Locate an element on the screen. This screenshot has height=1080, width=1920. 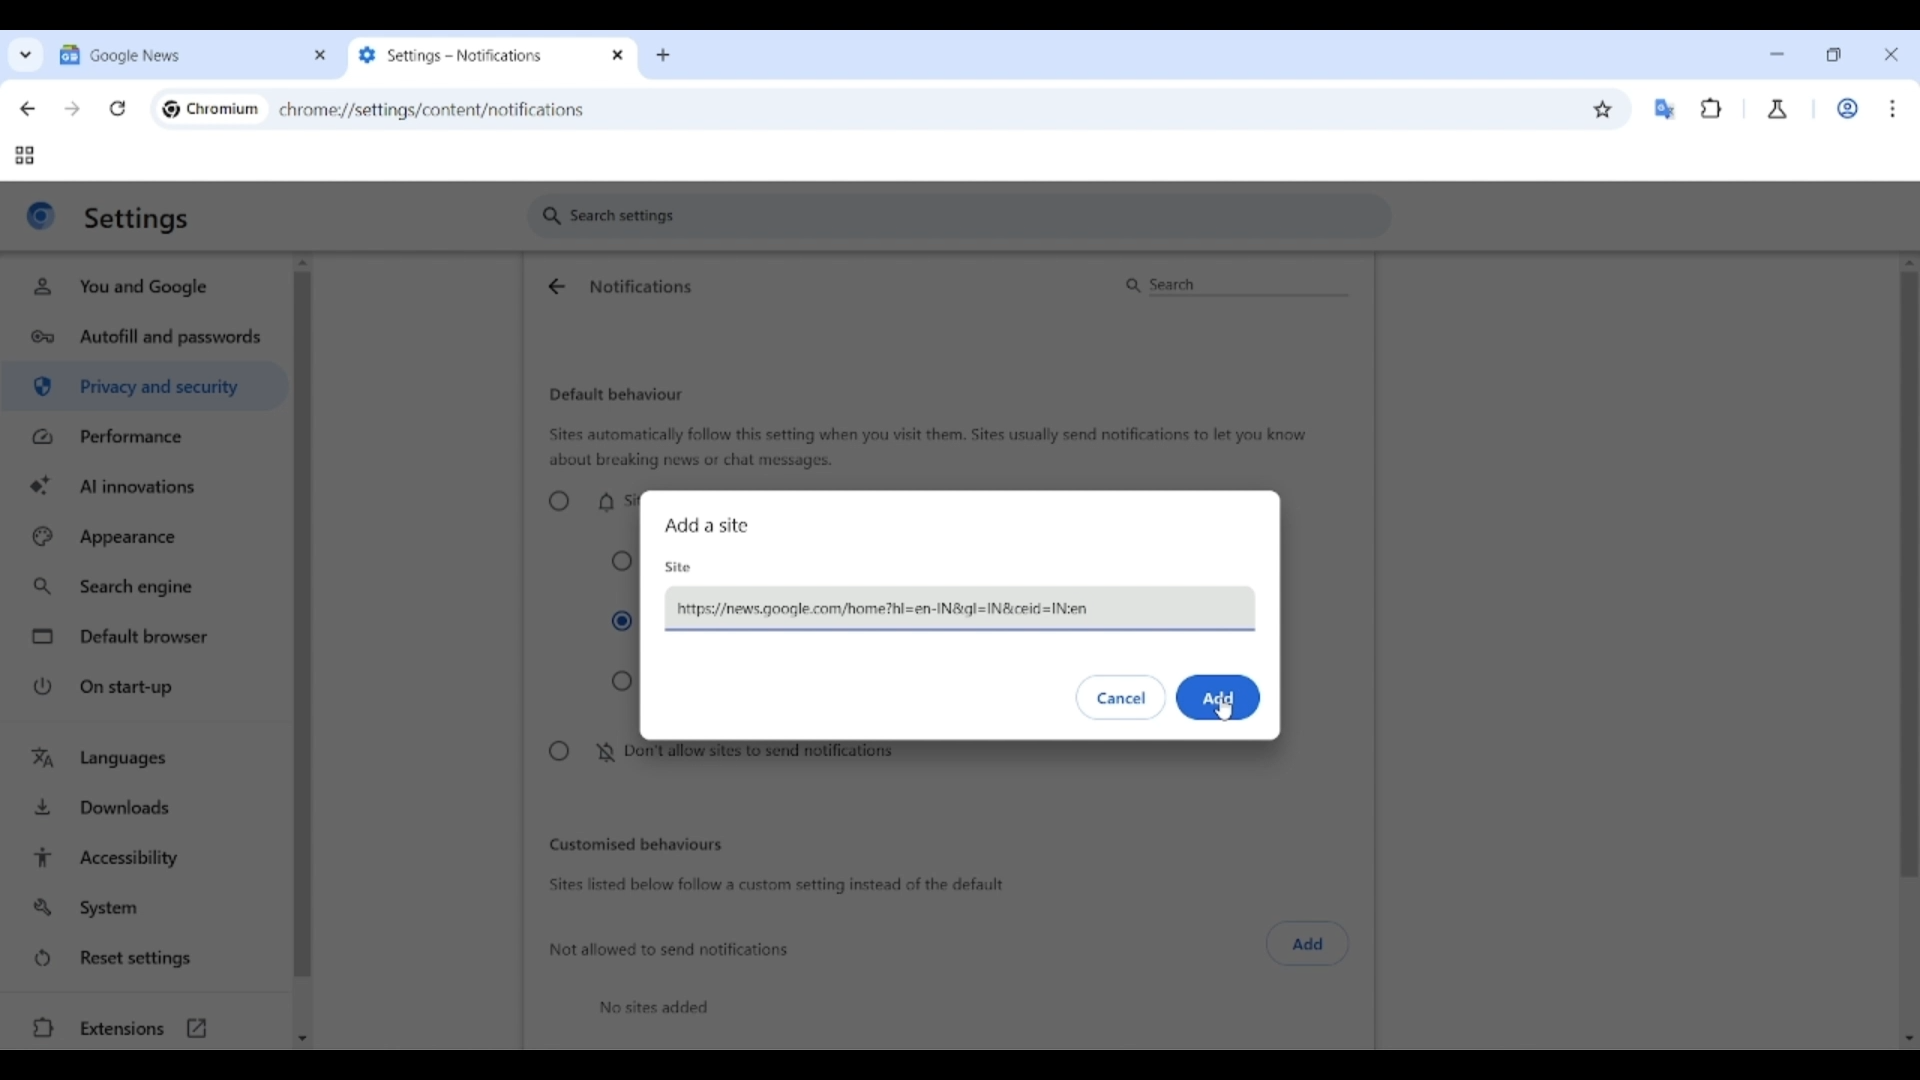
Go back to site settings is located at coordinates (555, 286).